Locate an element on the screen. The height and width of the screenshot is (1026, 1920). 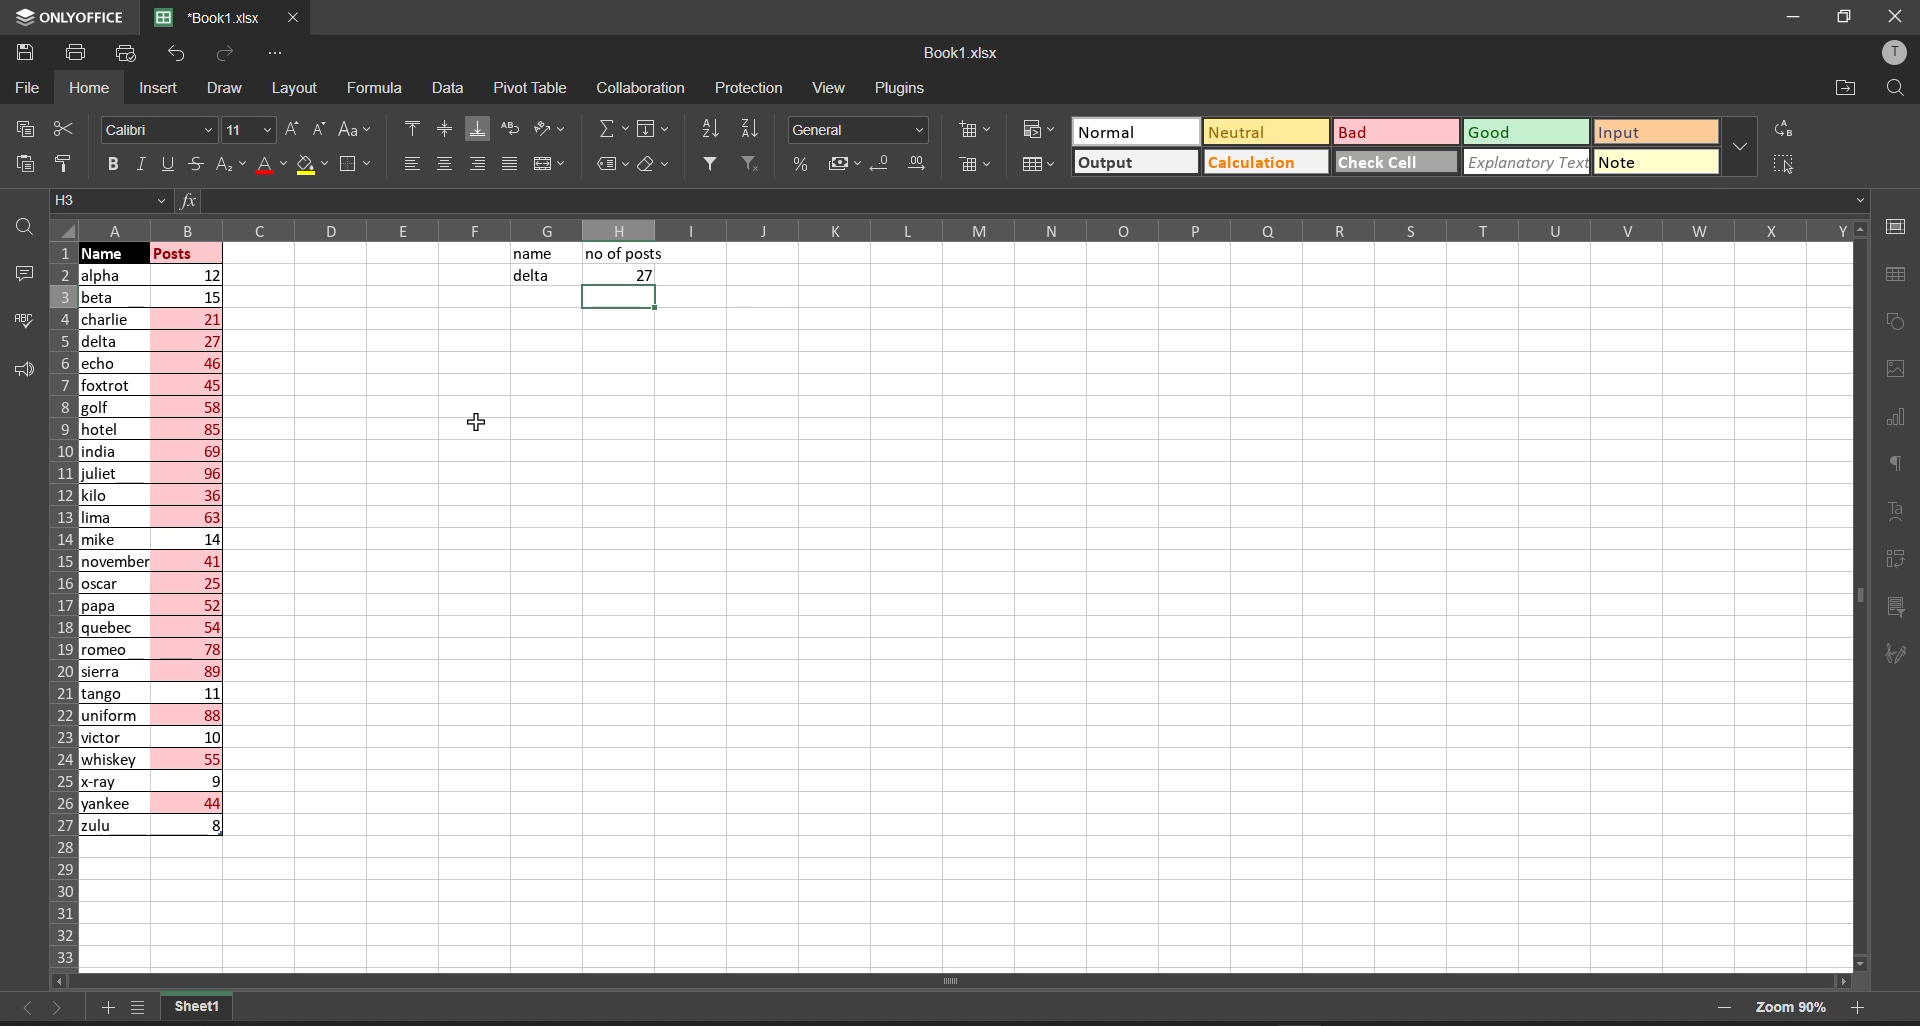
pivot table is located at coordinates (531, 85).